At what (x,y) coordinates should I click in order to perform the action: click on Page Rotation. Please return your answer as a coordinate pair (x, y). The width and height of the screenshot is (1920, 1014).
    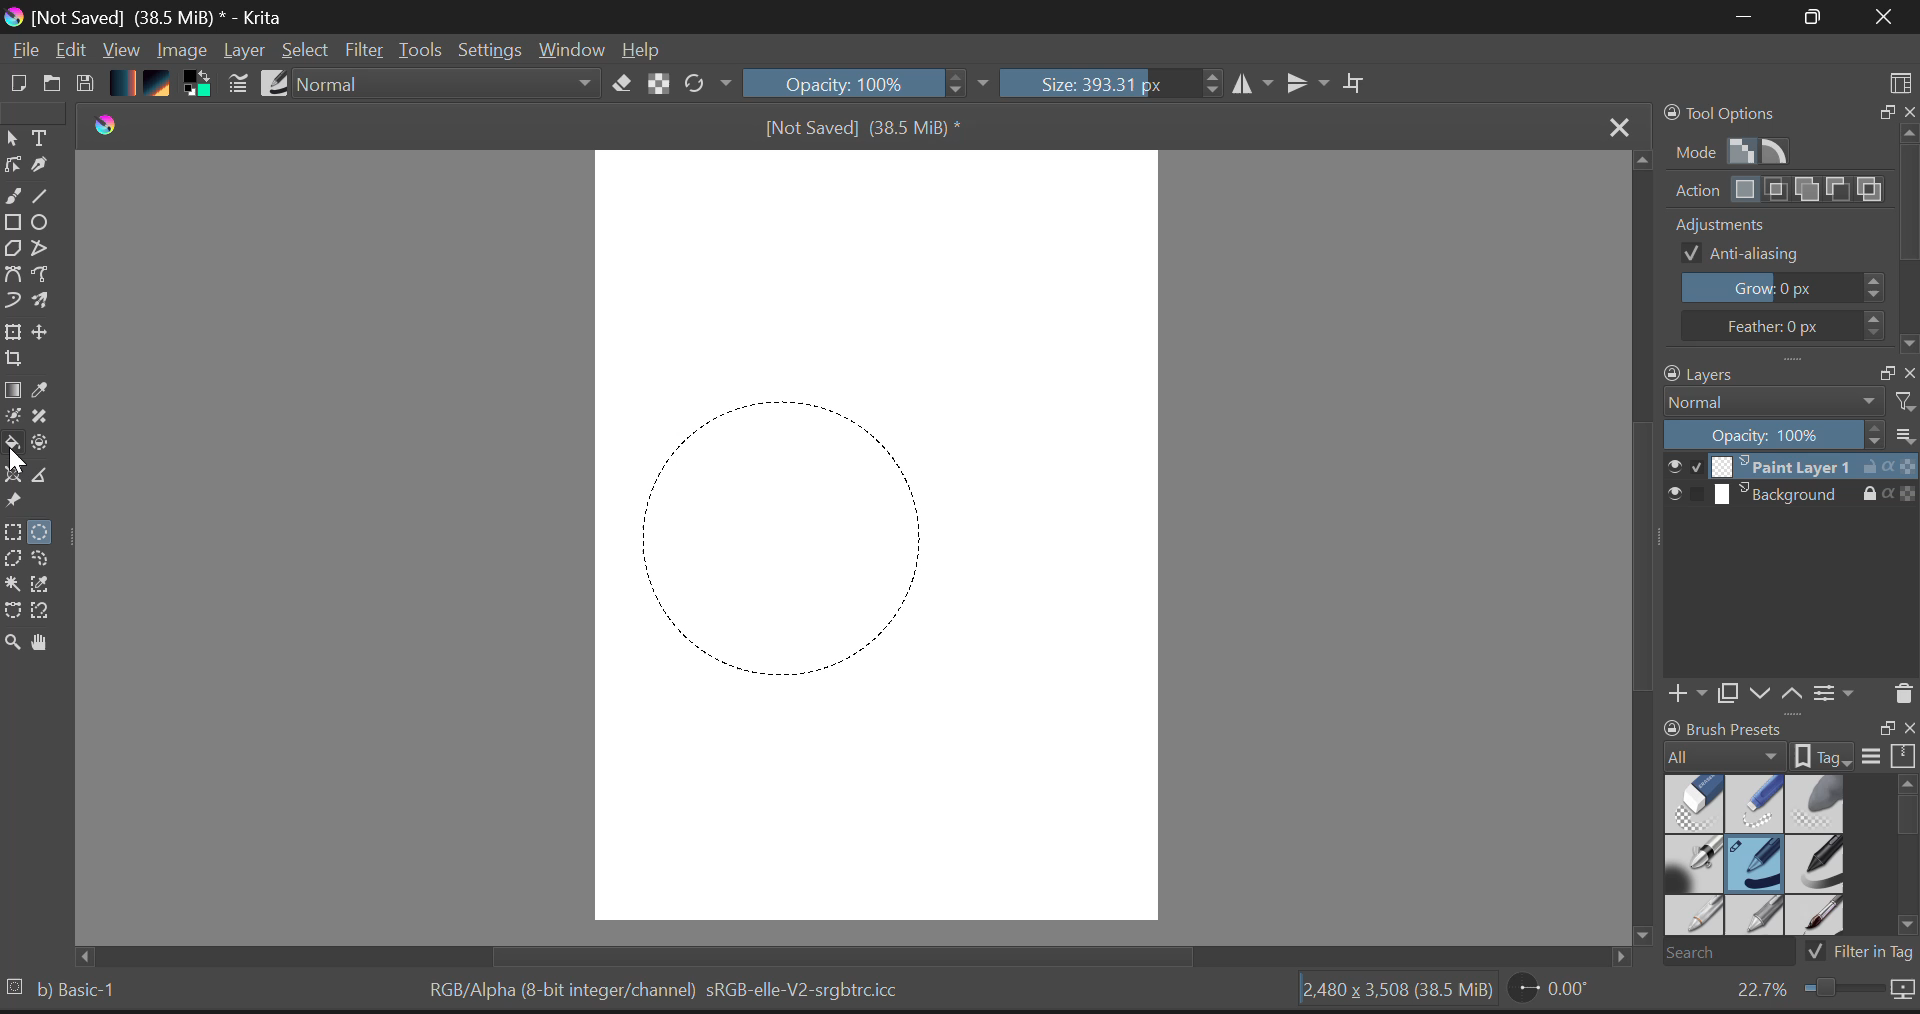
    Looking at the image, I should click on (1550, 992).